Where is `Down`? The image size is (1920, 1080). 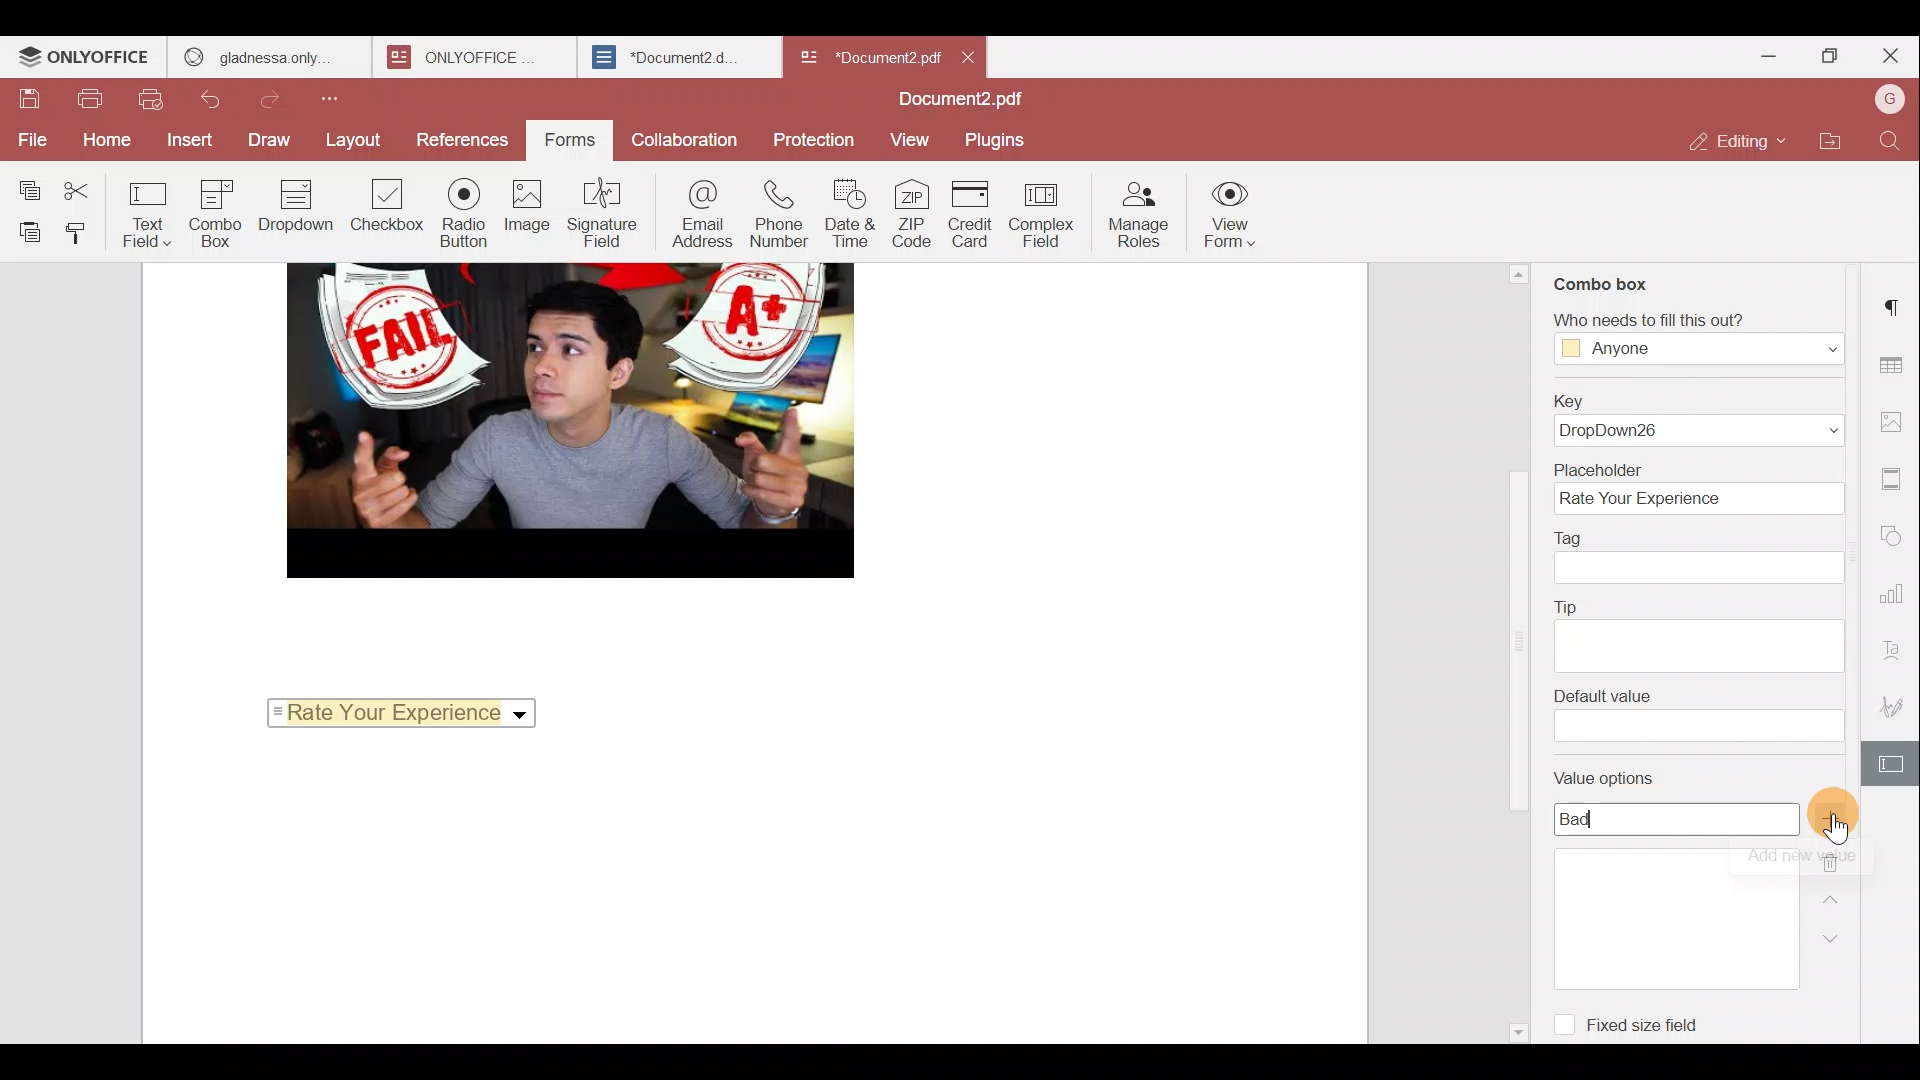 Down is located at coordinates (1840, 947).